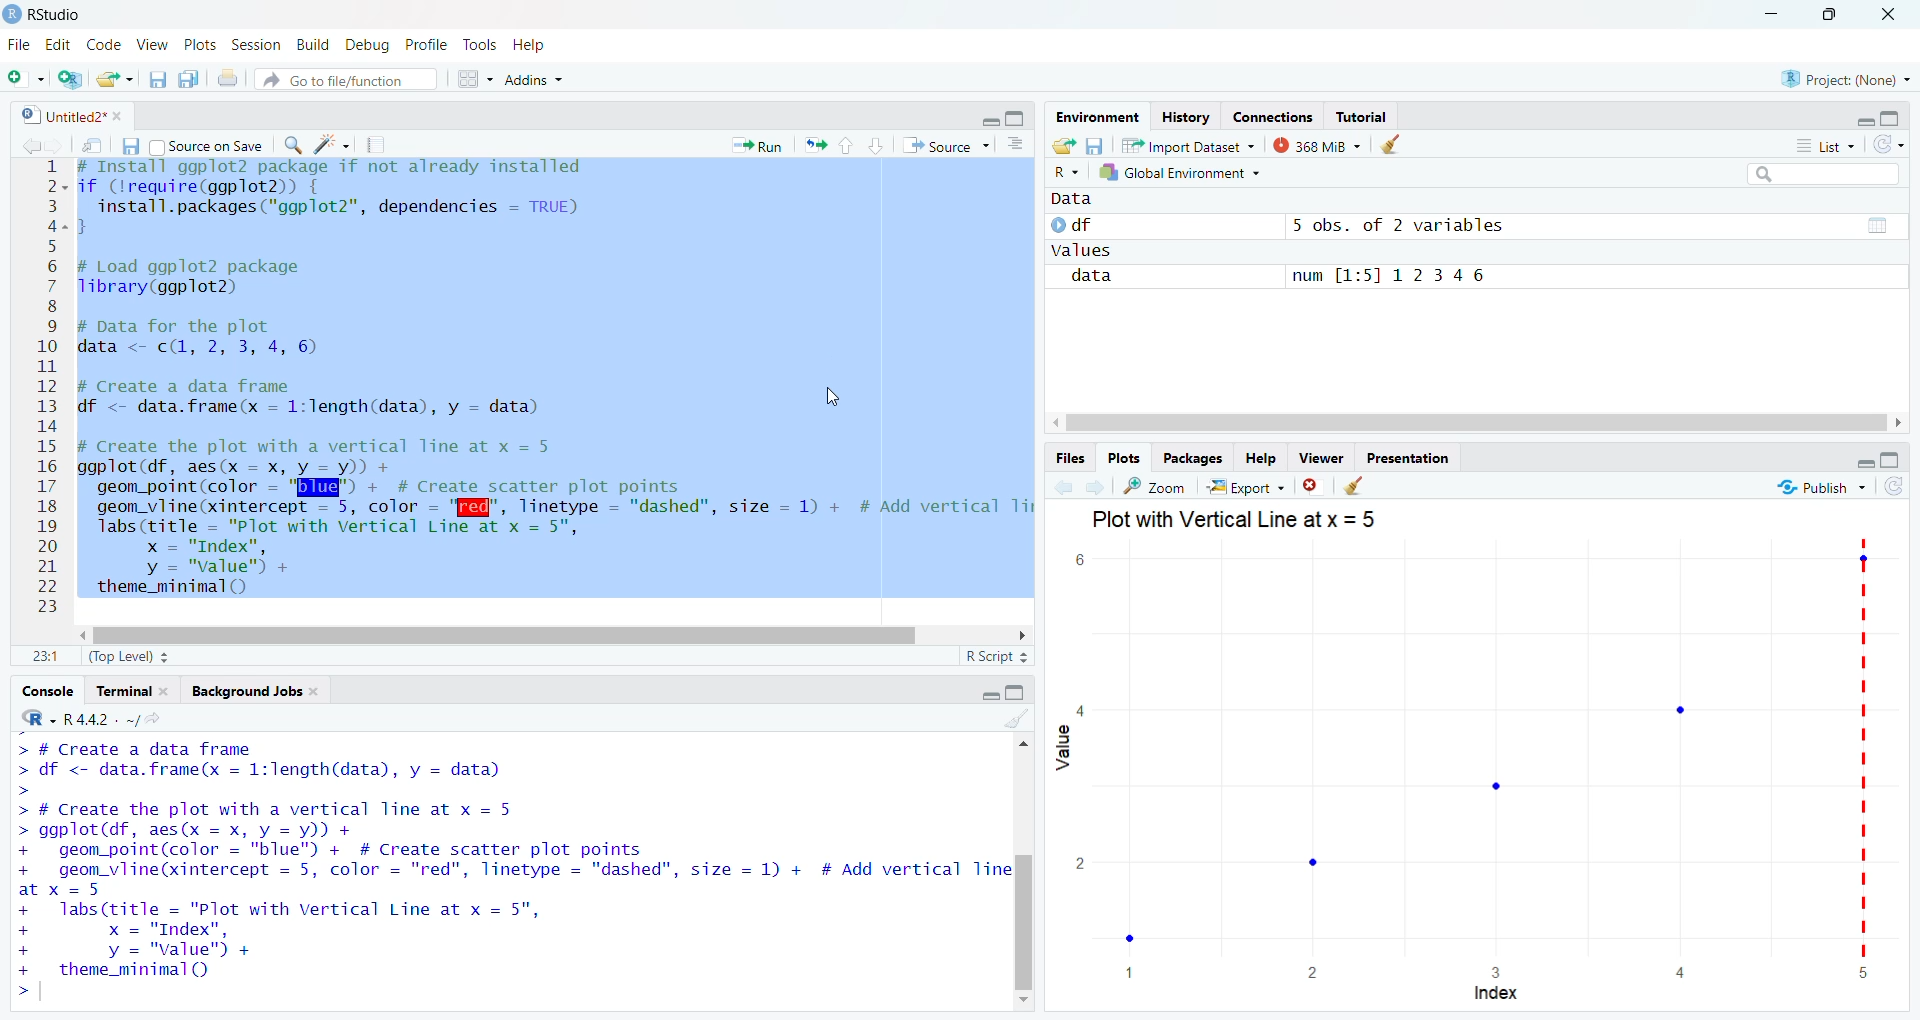 The image size is (1920, 1020). Describe the element at coordinates (1066, 149) in the screenshot. I see `export` at that location.